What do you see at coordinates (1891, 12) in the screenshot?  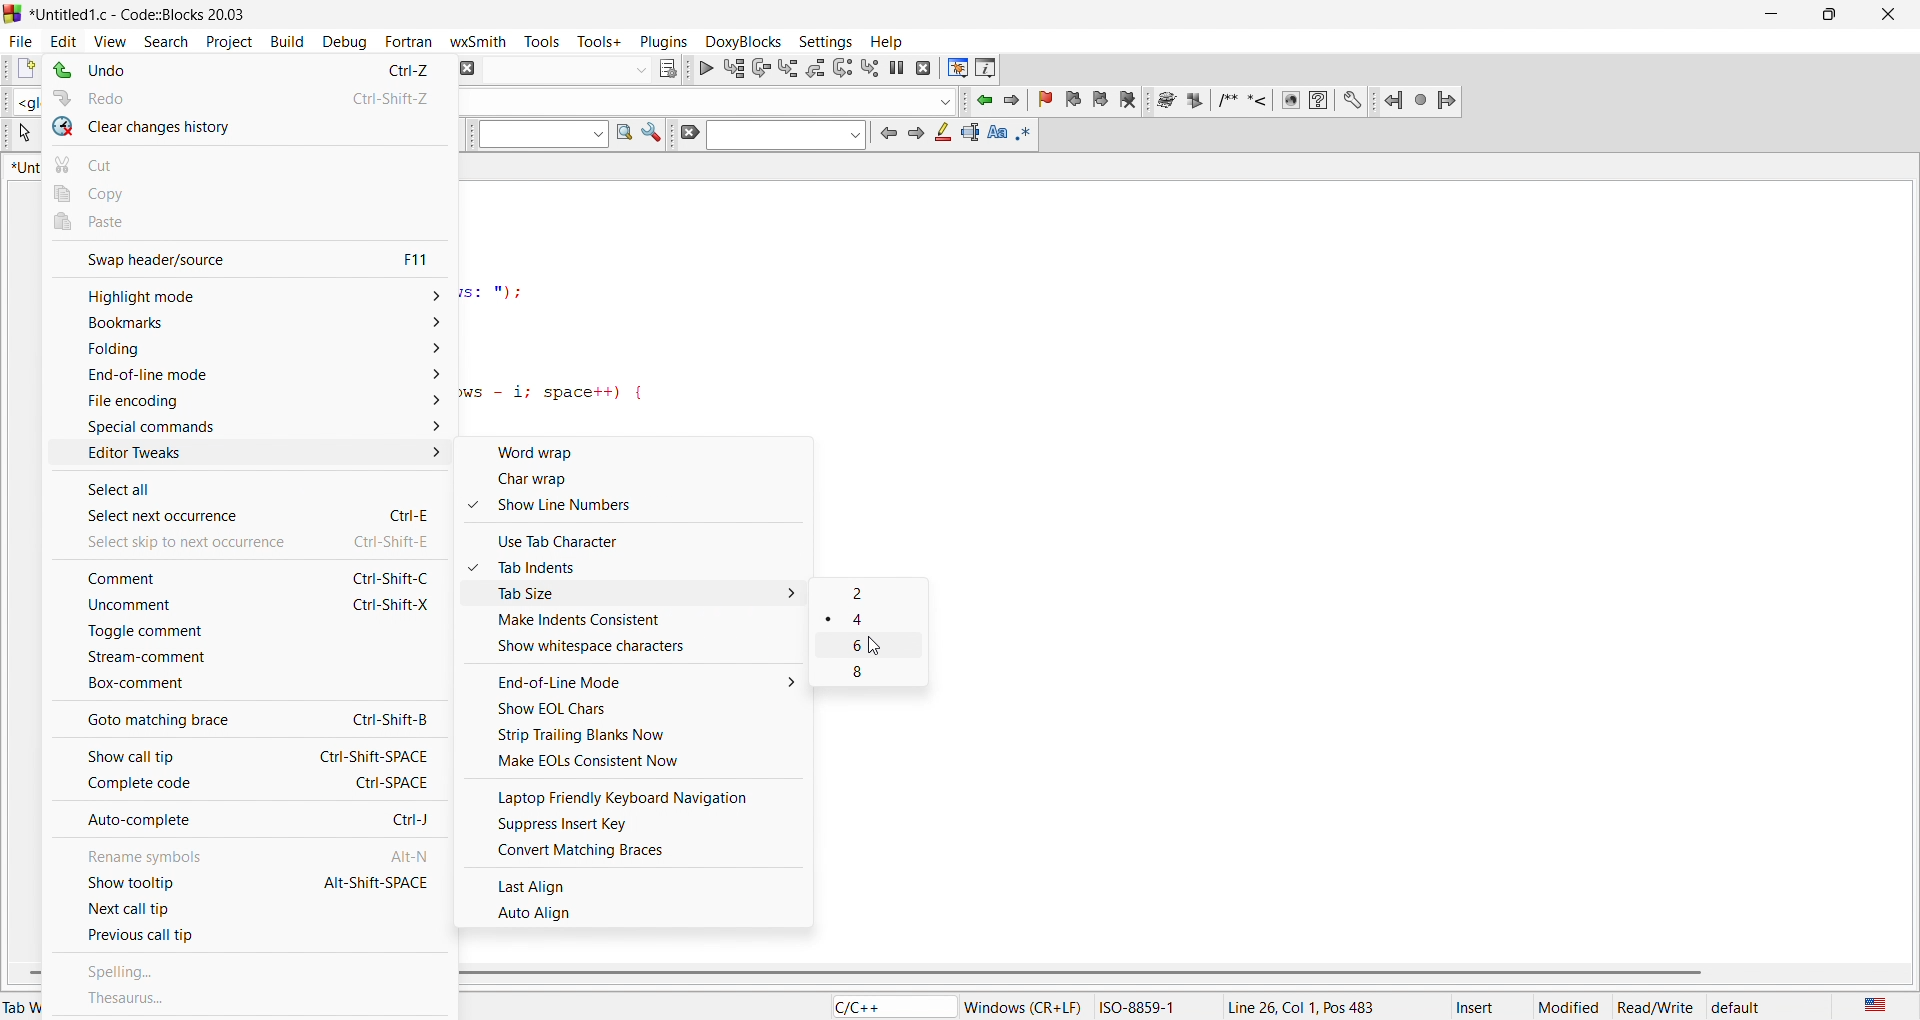 I see `close` at bounding box center [1891, 12].